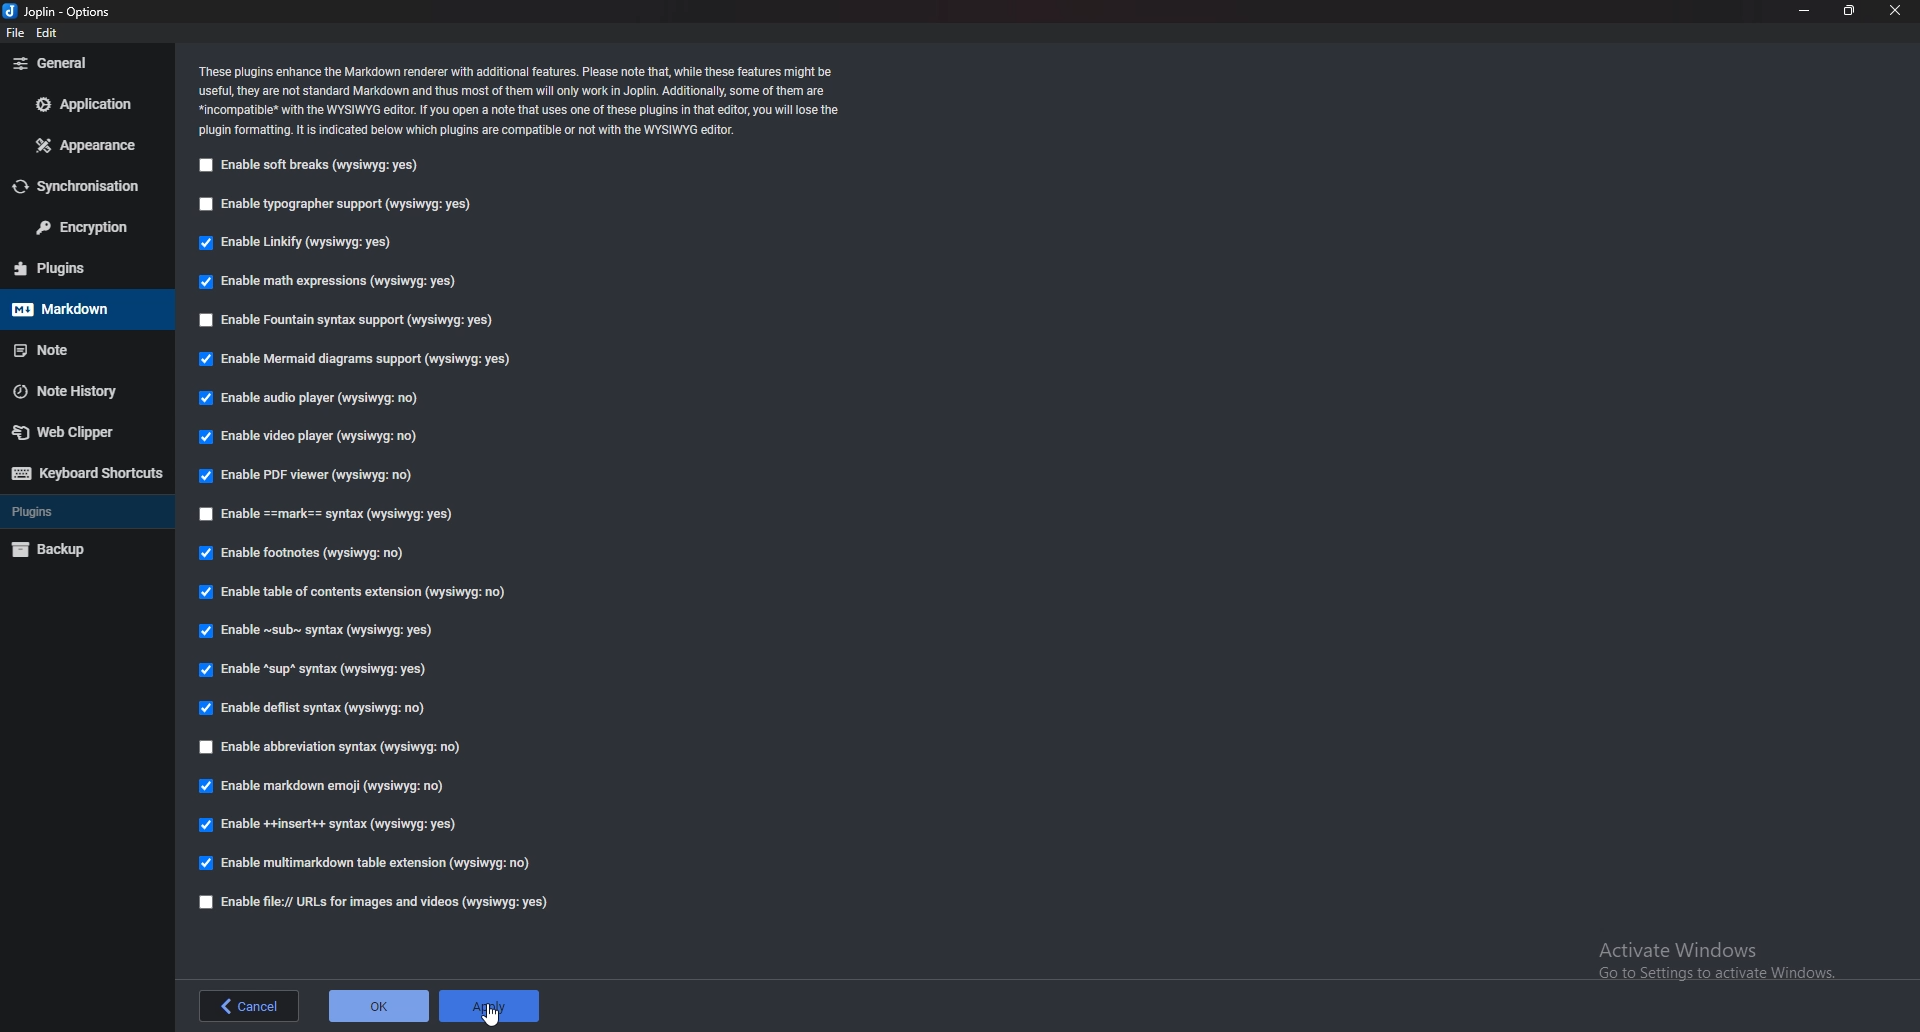 Image resolution: width=1920 pixels, height=1032 pixels. Describe the element at coordinates (527, 103) in the screenshot. I see `Info` at that location.